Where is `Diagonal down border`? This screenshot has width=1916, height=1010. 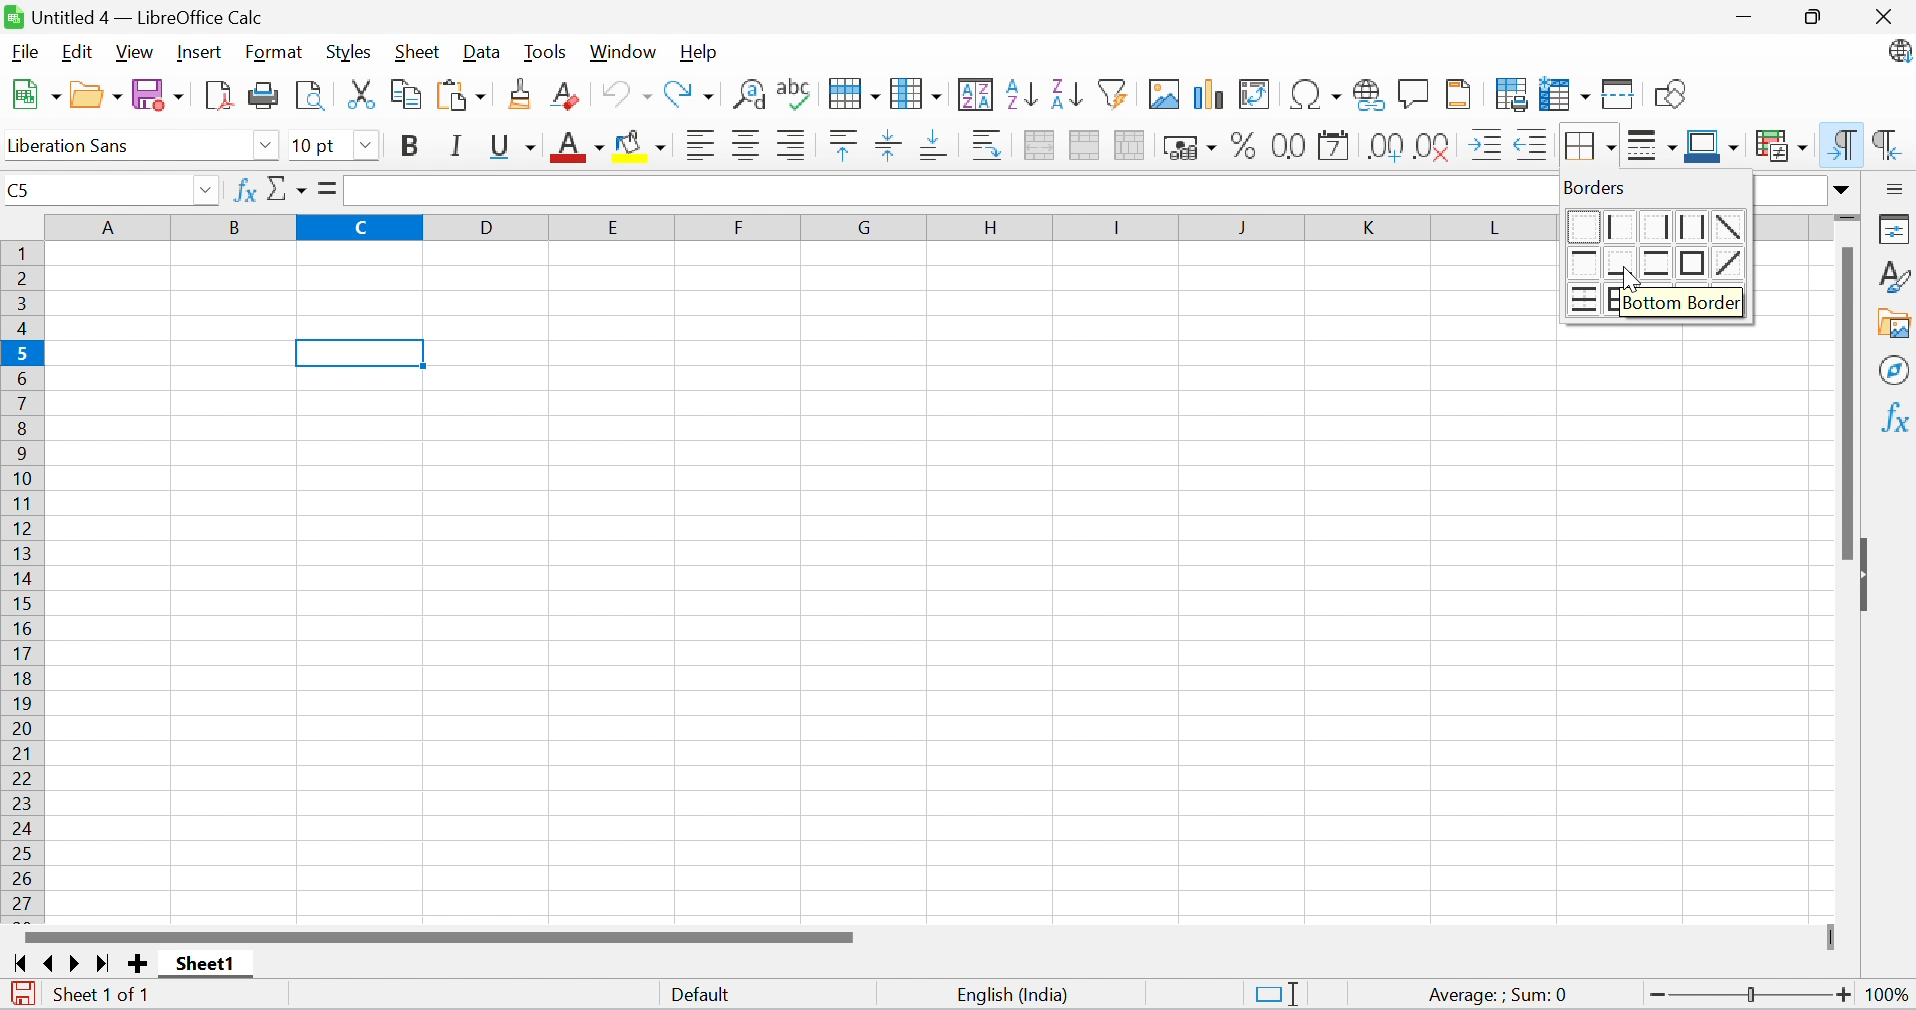
Diagonal down border is located at coordinates (1729, 227).